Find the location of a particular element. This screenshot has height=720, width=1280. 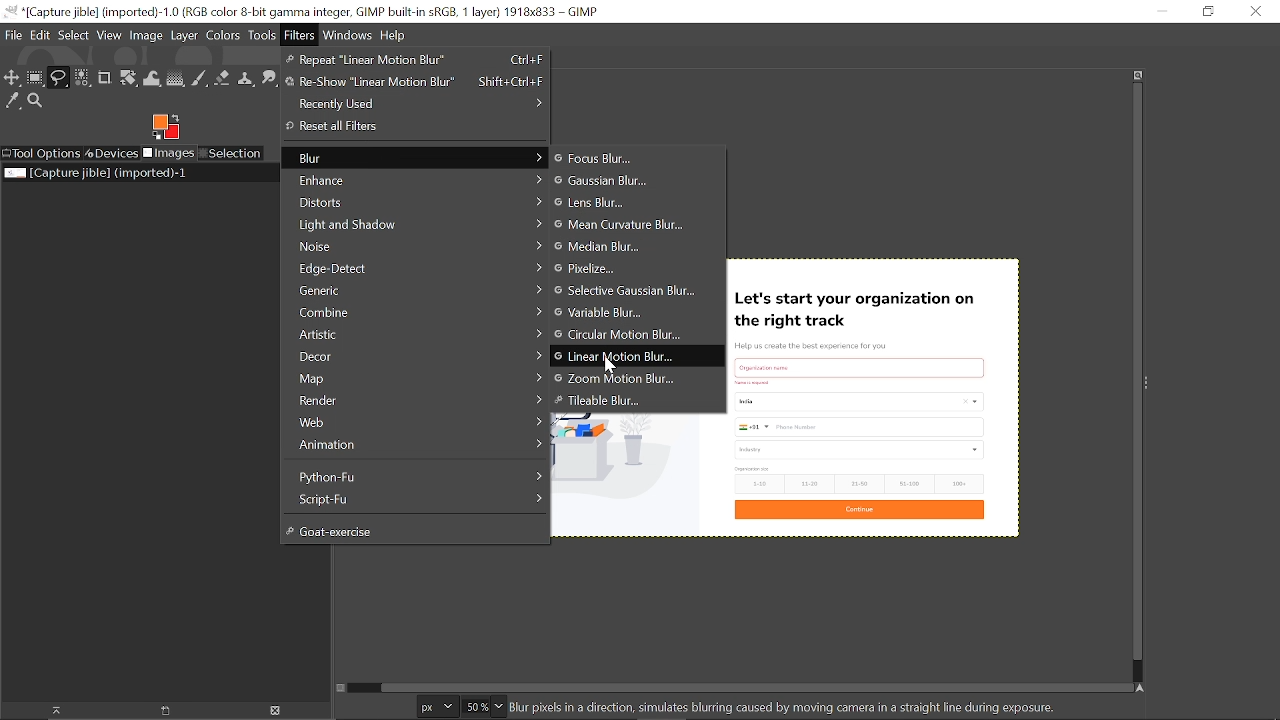

Edge-Detect is located at coordinates (413, 268).